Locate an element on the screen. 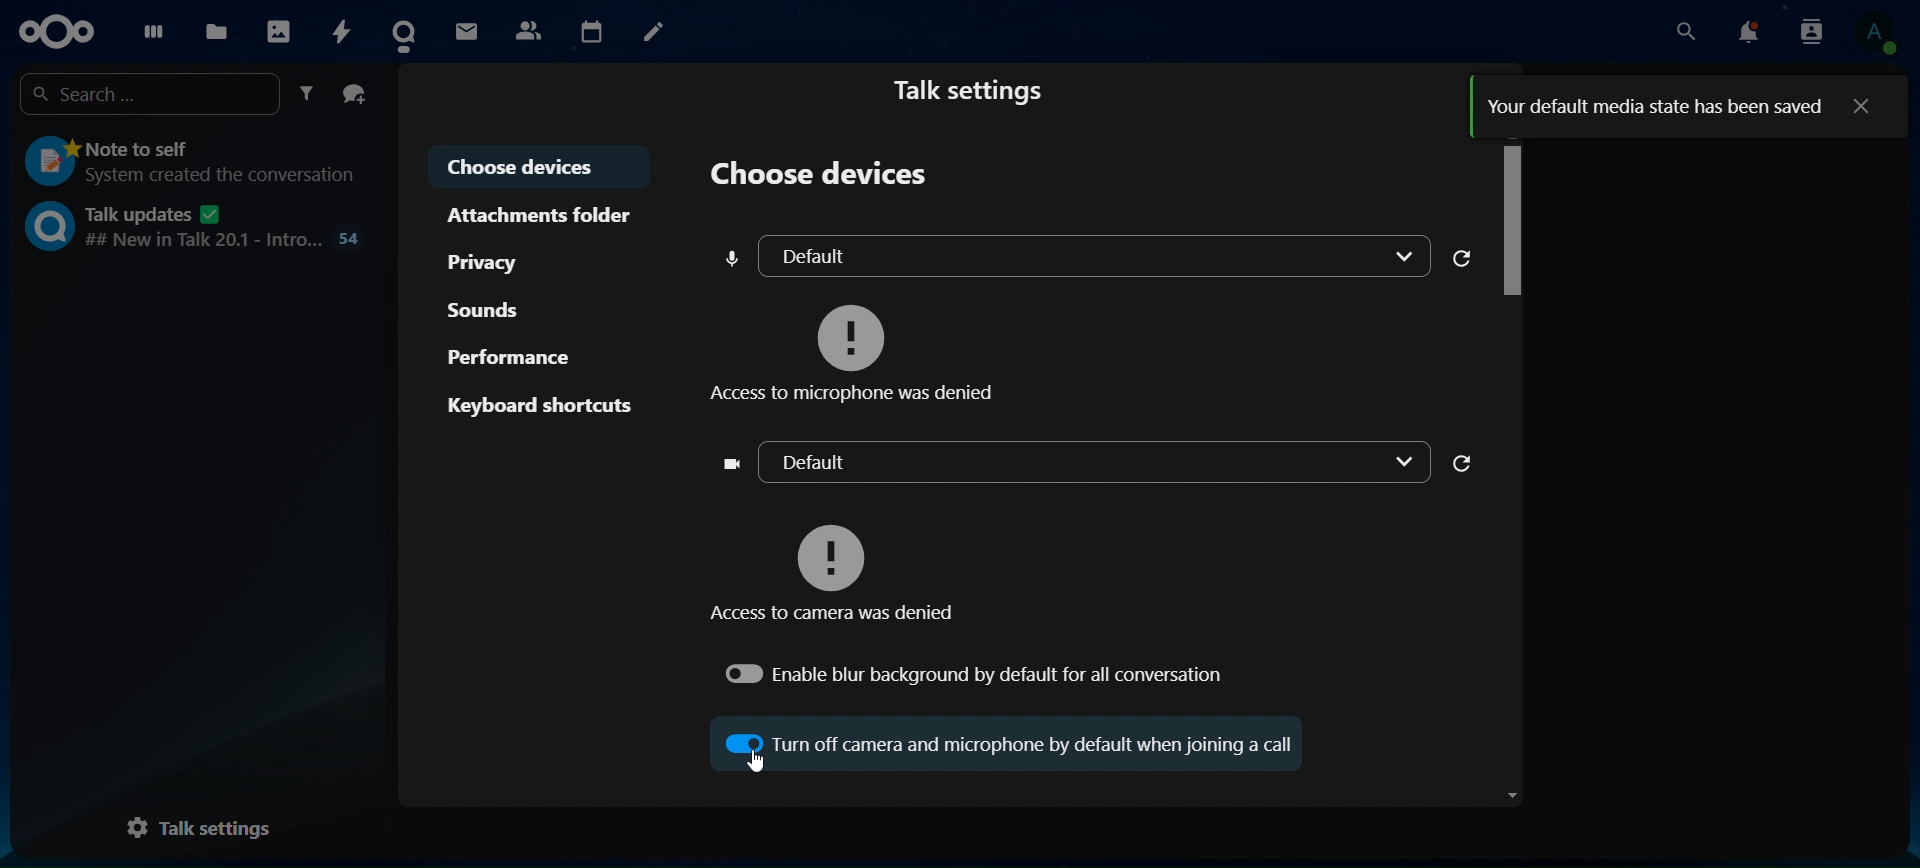  turn off camera and microphone by default when joining a call is located at coordinates (1022, 743).